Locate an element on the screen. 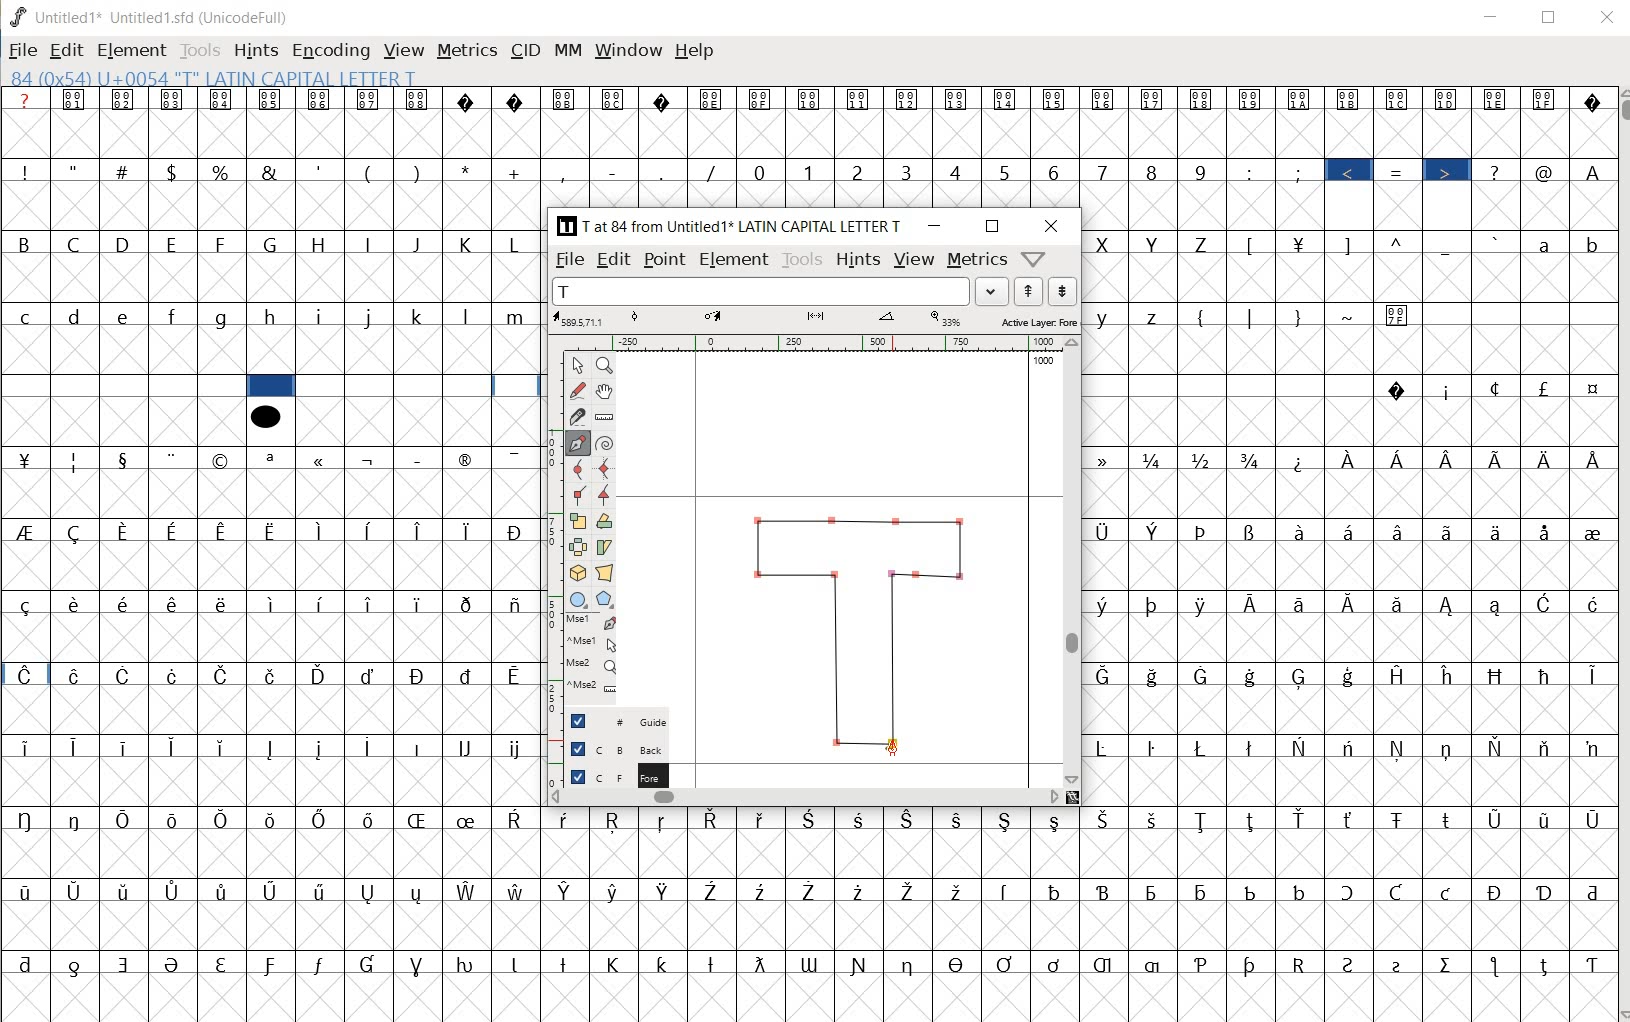 The height and width of the screenshot is (1022, 1630). l is located at coordinates (469, 315).